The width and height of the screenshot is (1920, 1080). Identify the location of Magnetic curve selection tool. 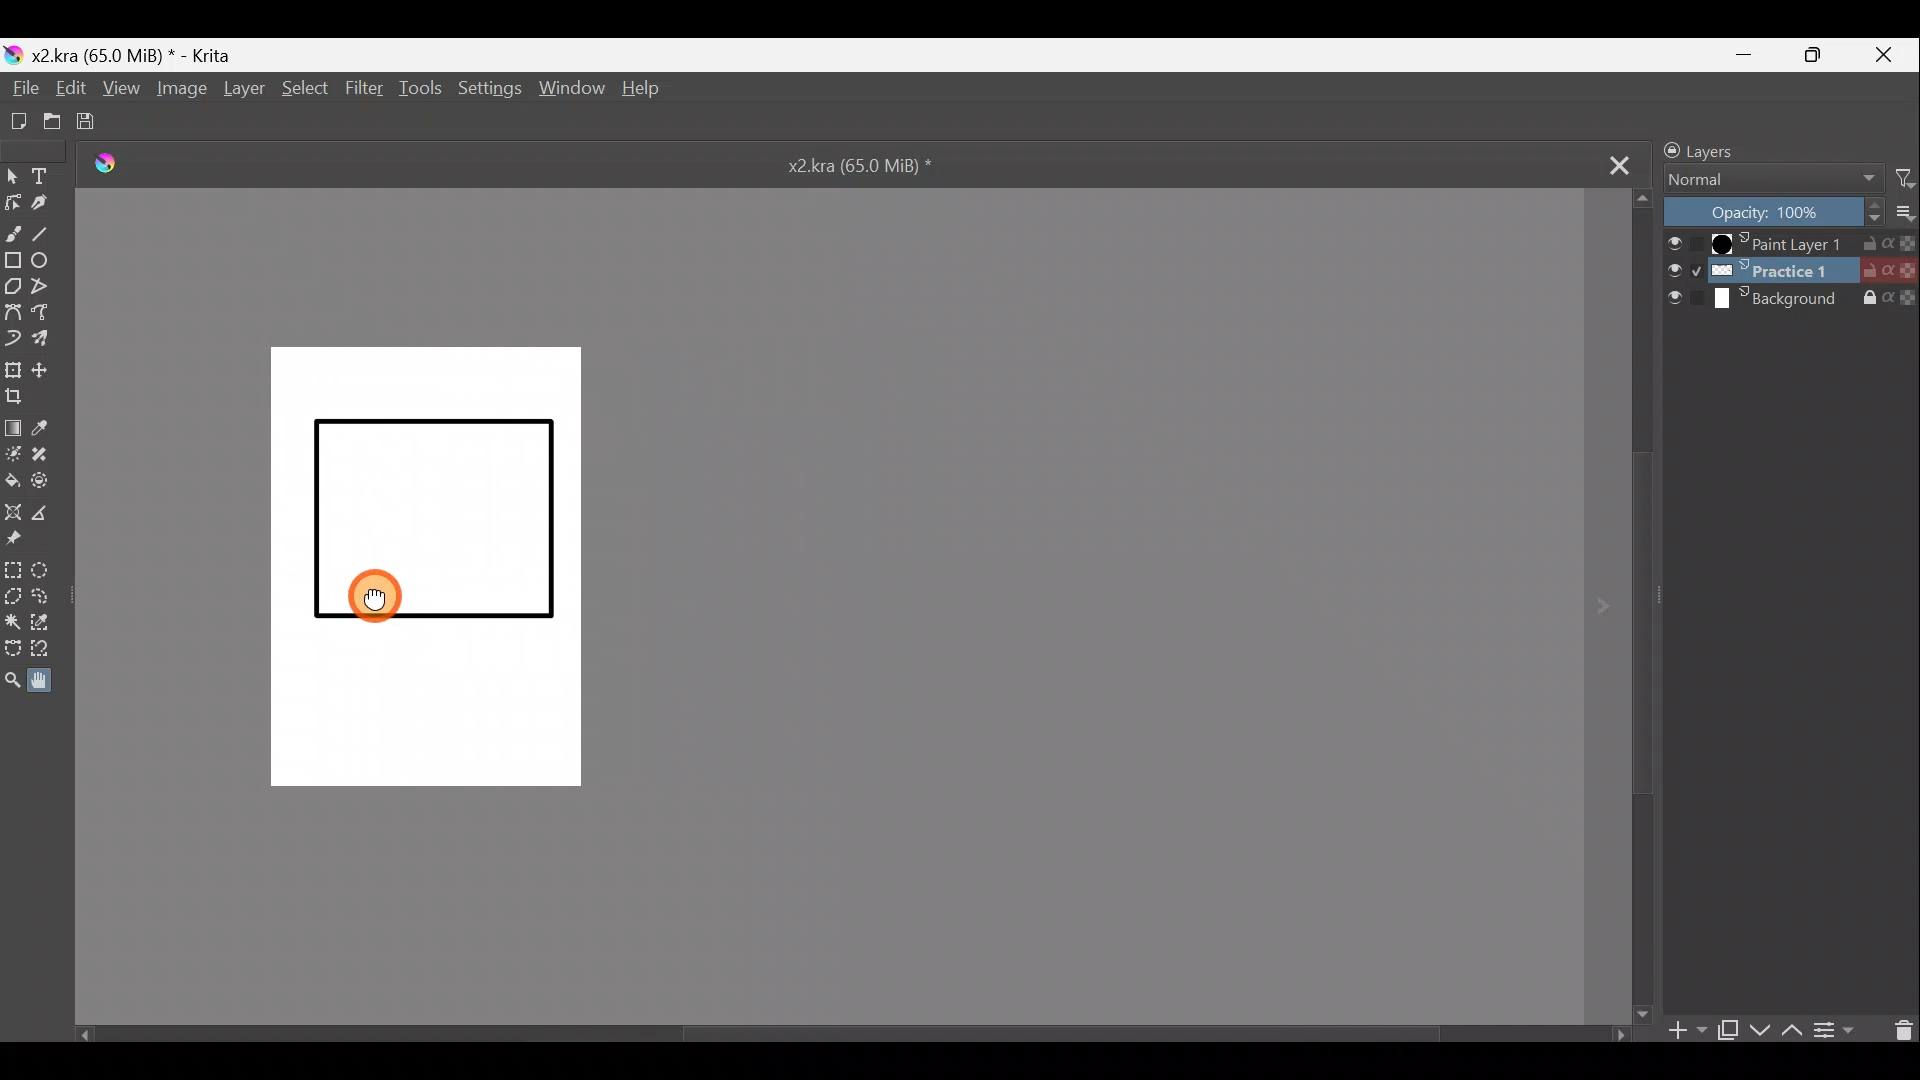
(57, 650).